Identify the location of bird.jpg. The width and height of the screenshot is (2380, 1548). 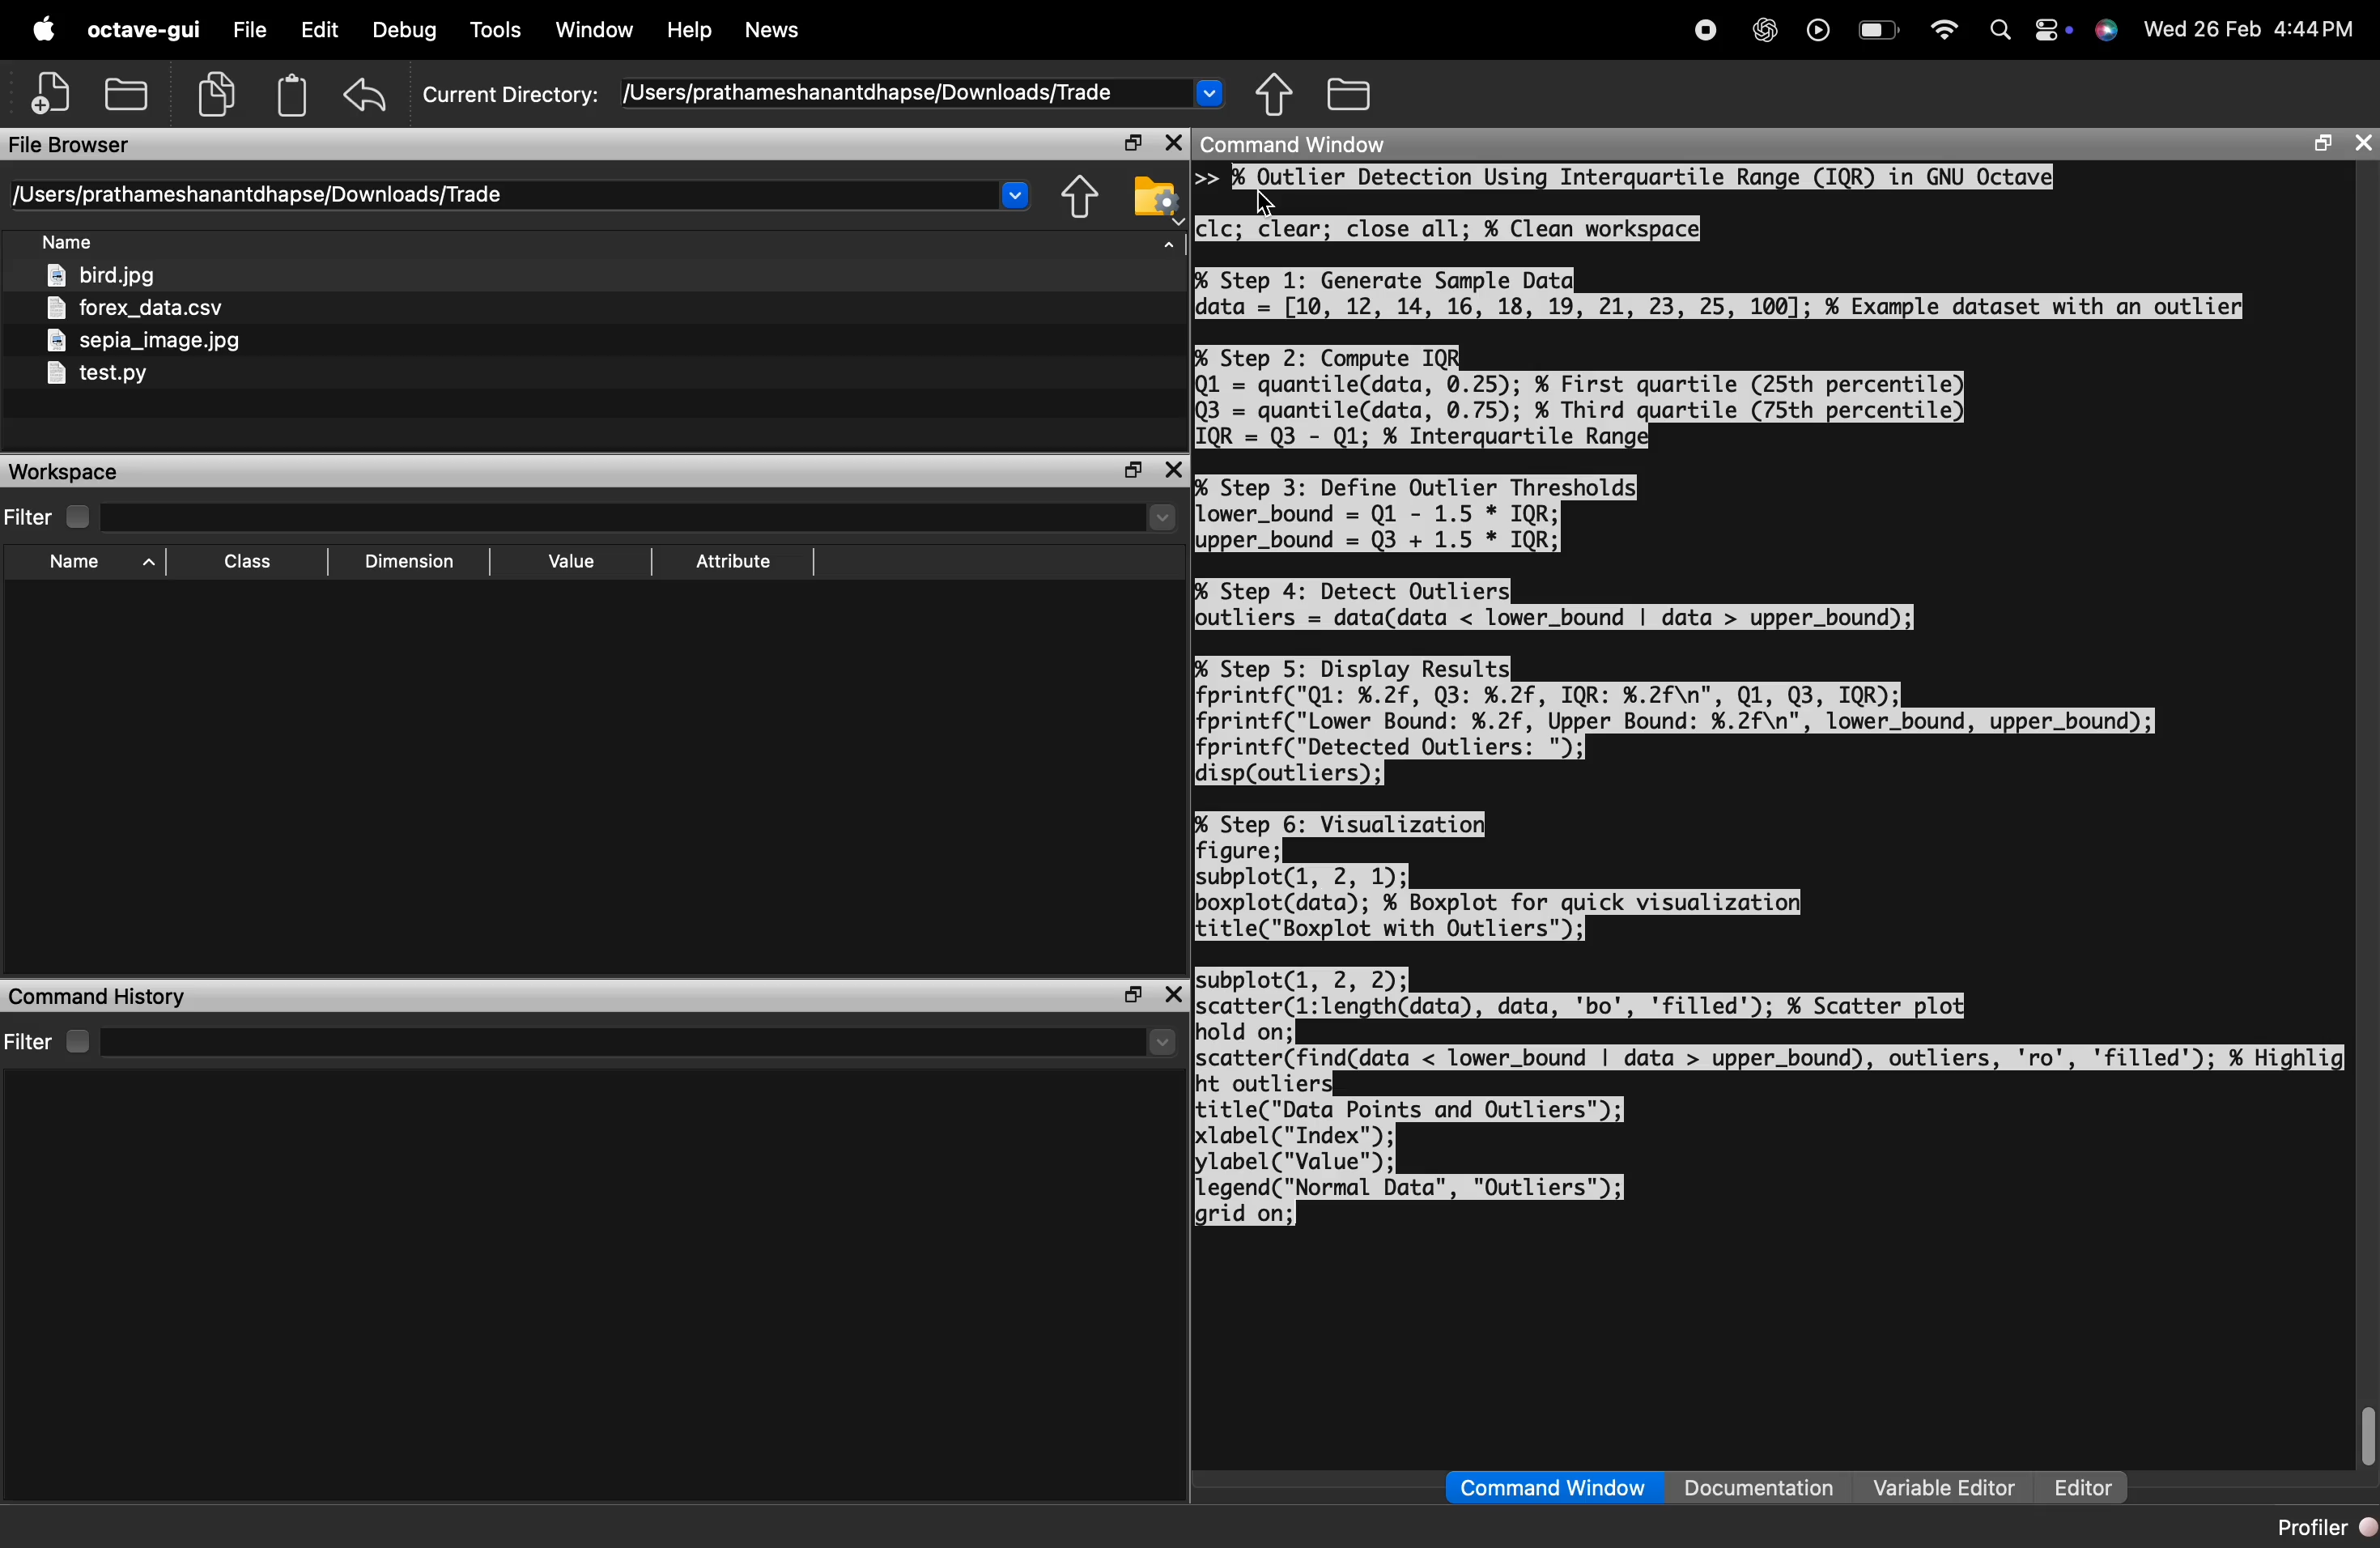
(103, 274).